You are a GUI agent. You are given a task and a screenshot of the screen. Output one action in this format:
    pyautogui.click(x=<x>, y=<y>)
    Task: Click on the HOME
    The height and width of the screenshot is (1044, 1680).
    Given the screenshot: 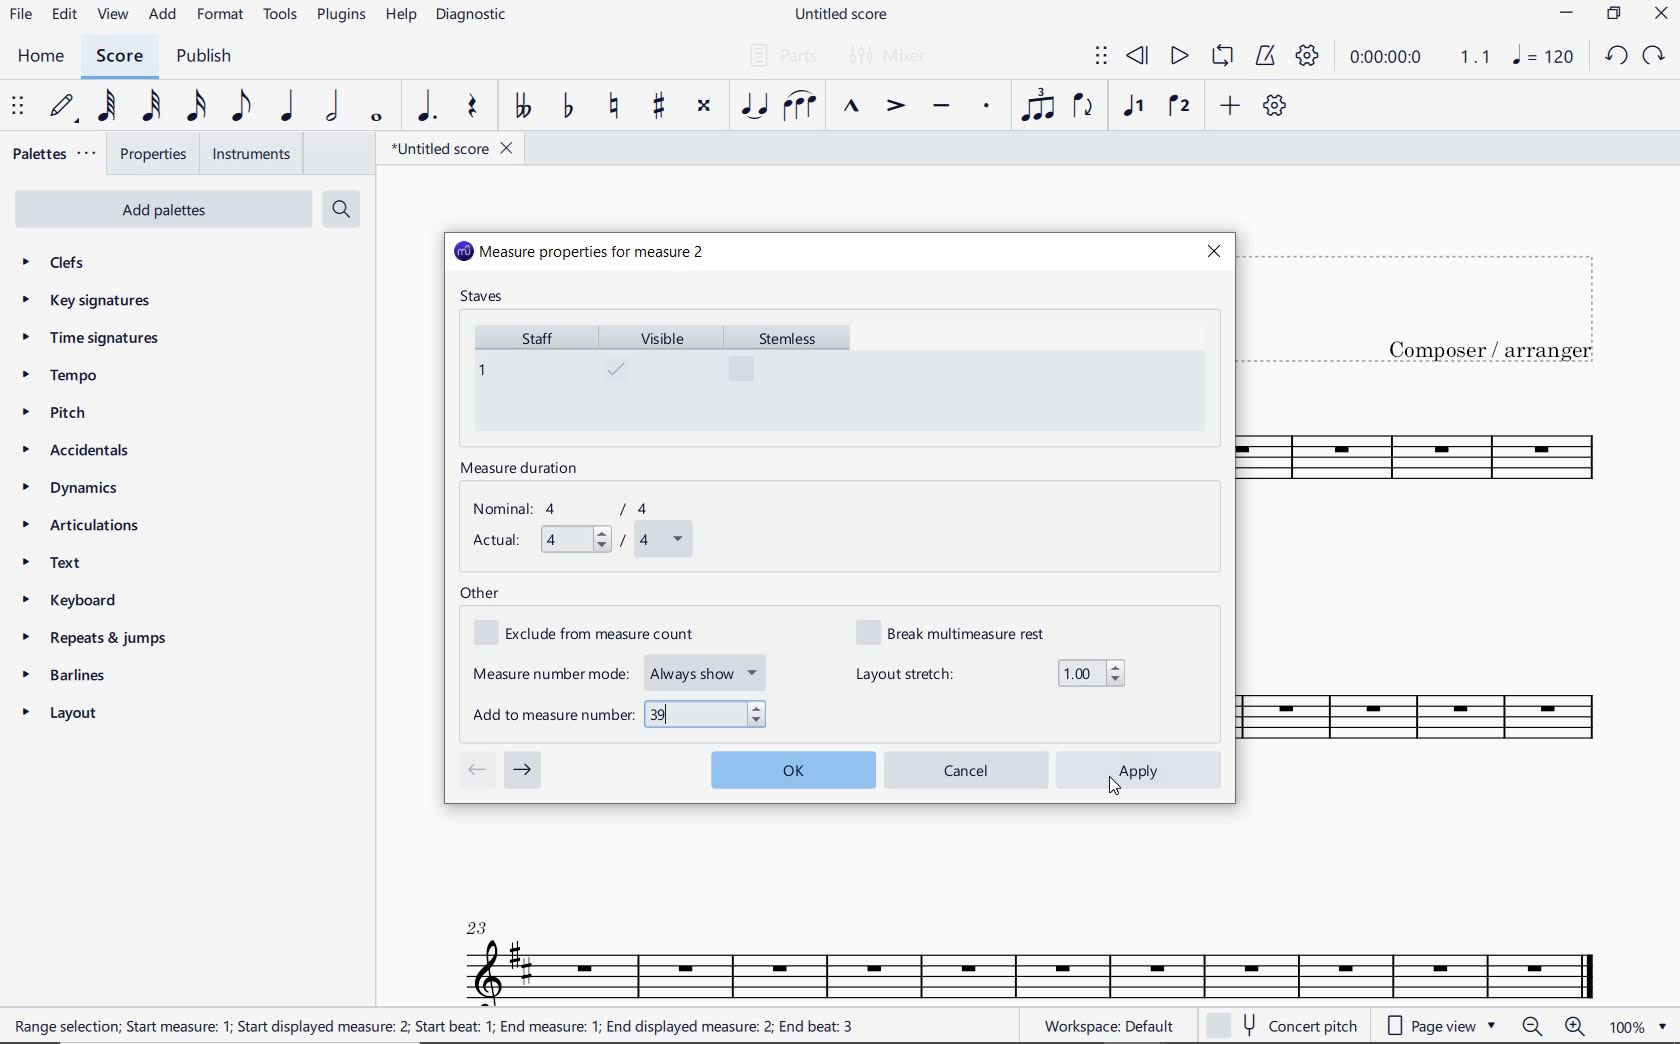 What is the action you would take?
    pyautogui.click(x=40, y=57)
    